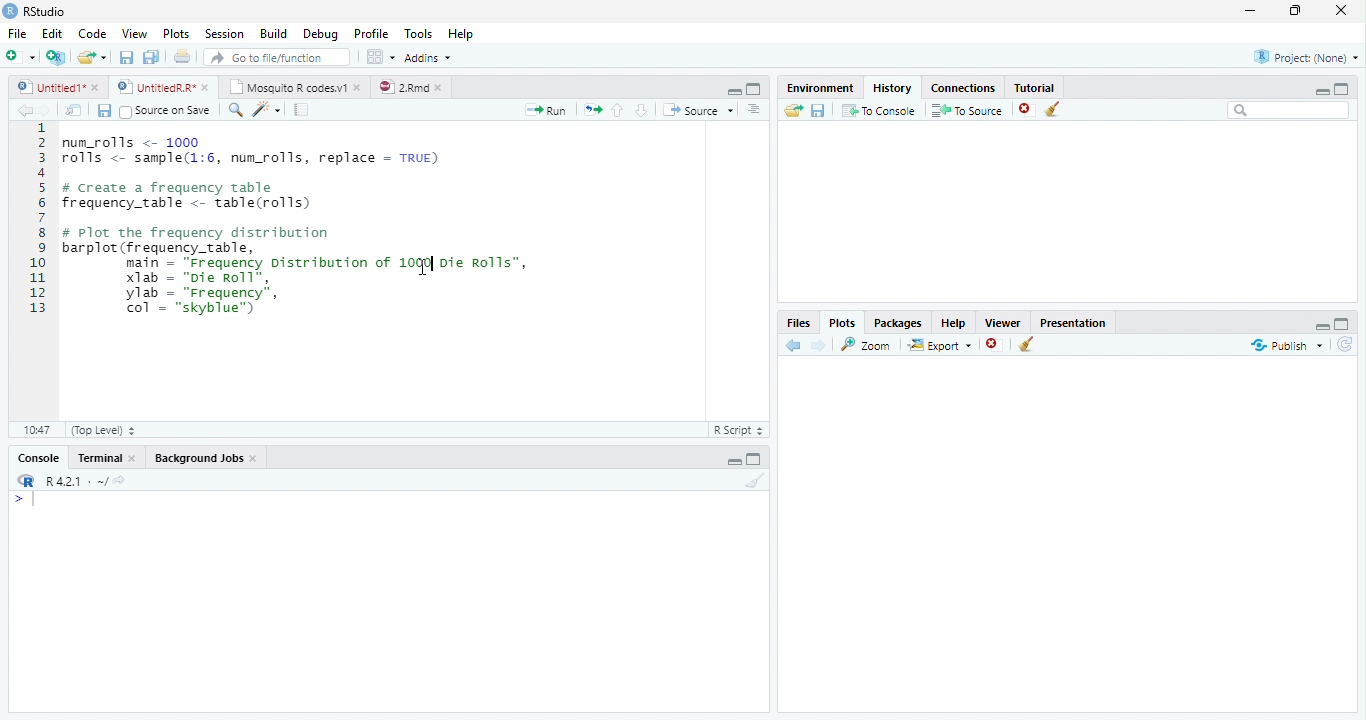 This screenshot has height=720, width=1366. I want to click on Next Source Location, so click(45, 109).